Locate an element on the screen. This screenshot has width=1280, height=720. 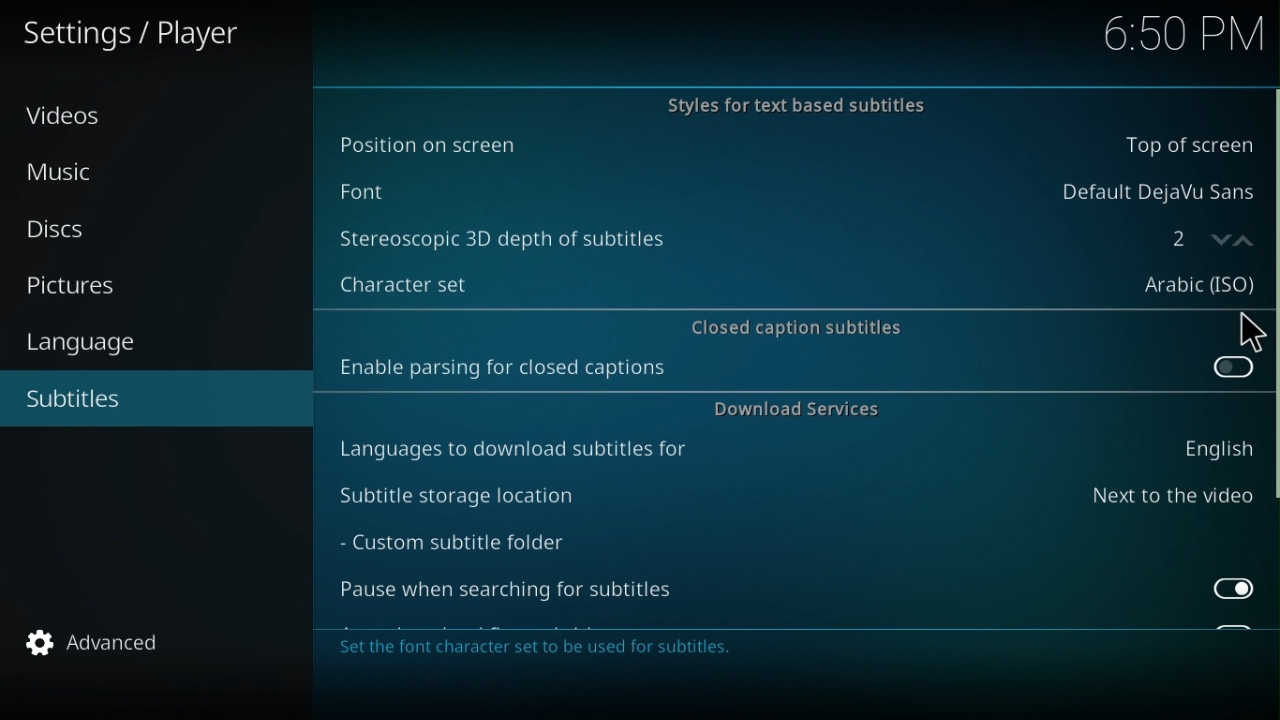
Advanced is located at coordinates (102, 644).